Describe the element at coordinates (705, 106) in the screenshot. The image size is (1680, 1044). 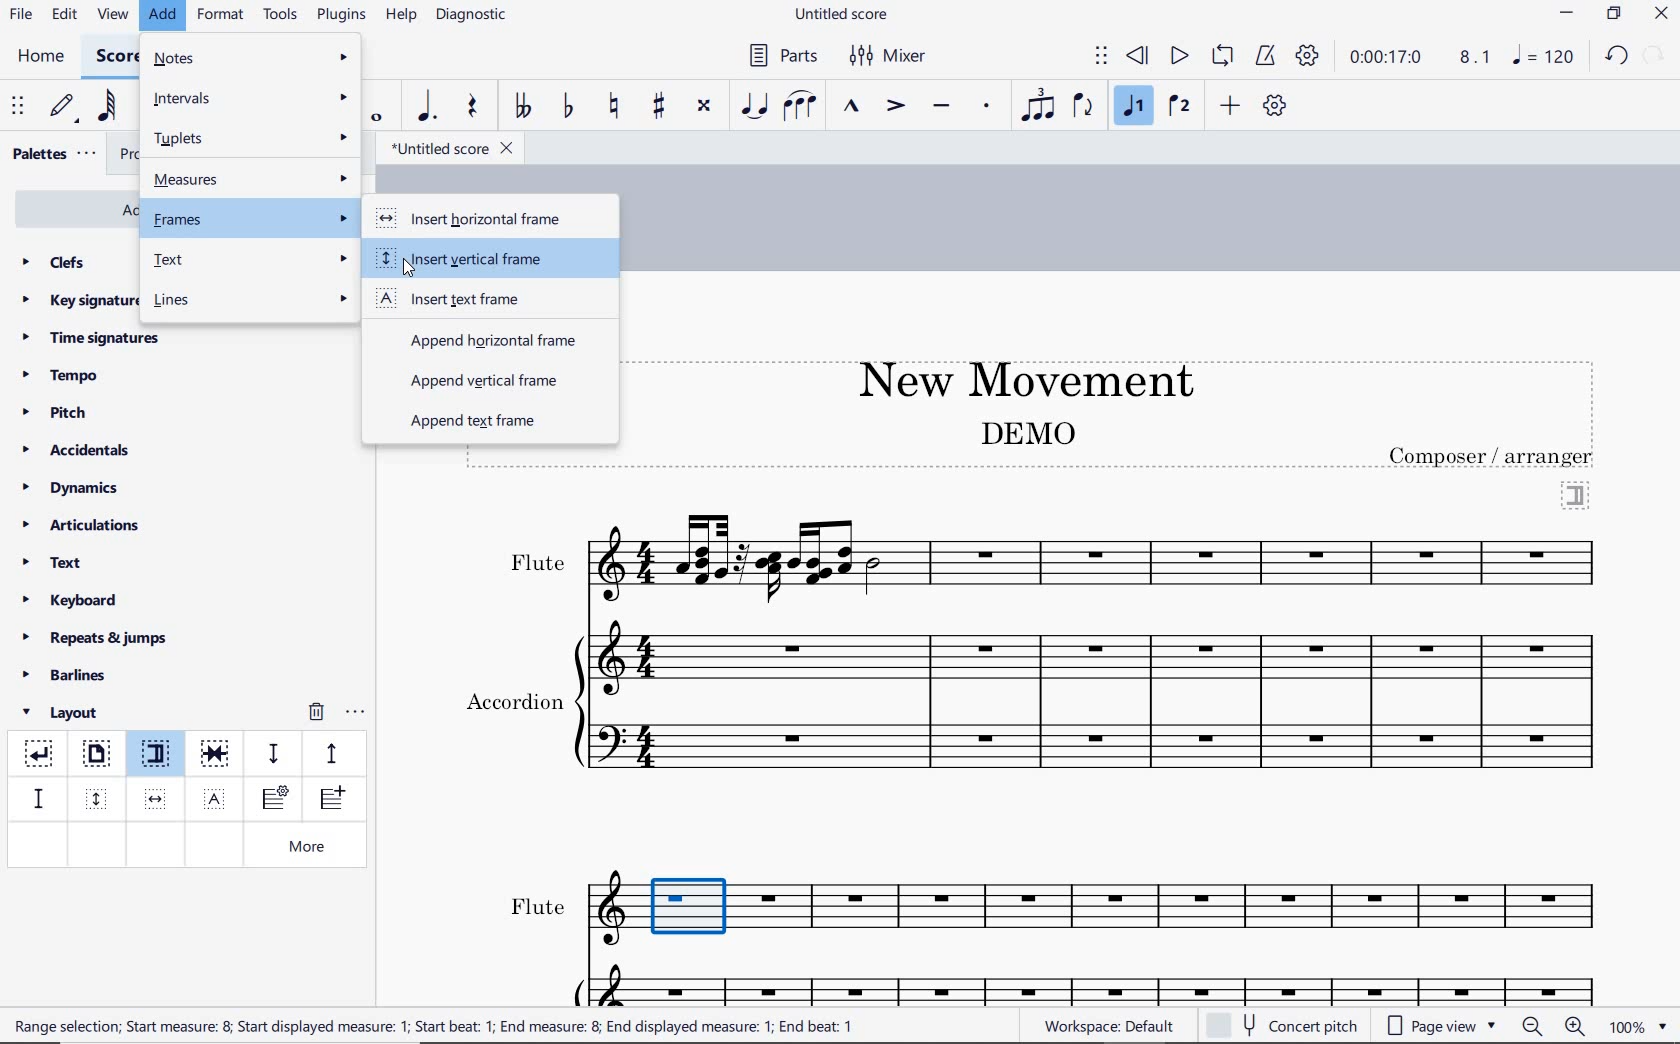
I see `toggle double-sharp` at that location.